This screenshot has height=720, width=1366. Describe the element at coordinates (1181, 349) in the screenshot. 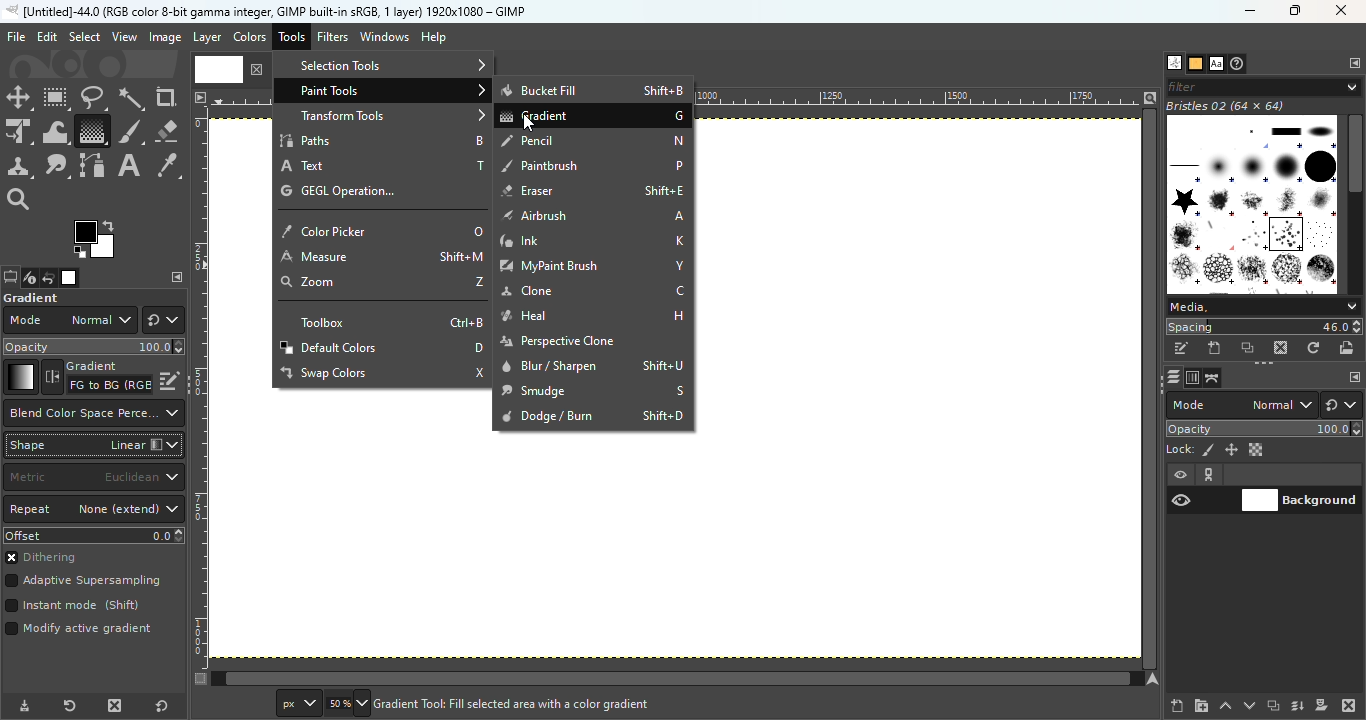

I see `Edit this brush` at that location.